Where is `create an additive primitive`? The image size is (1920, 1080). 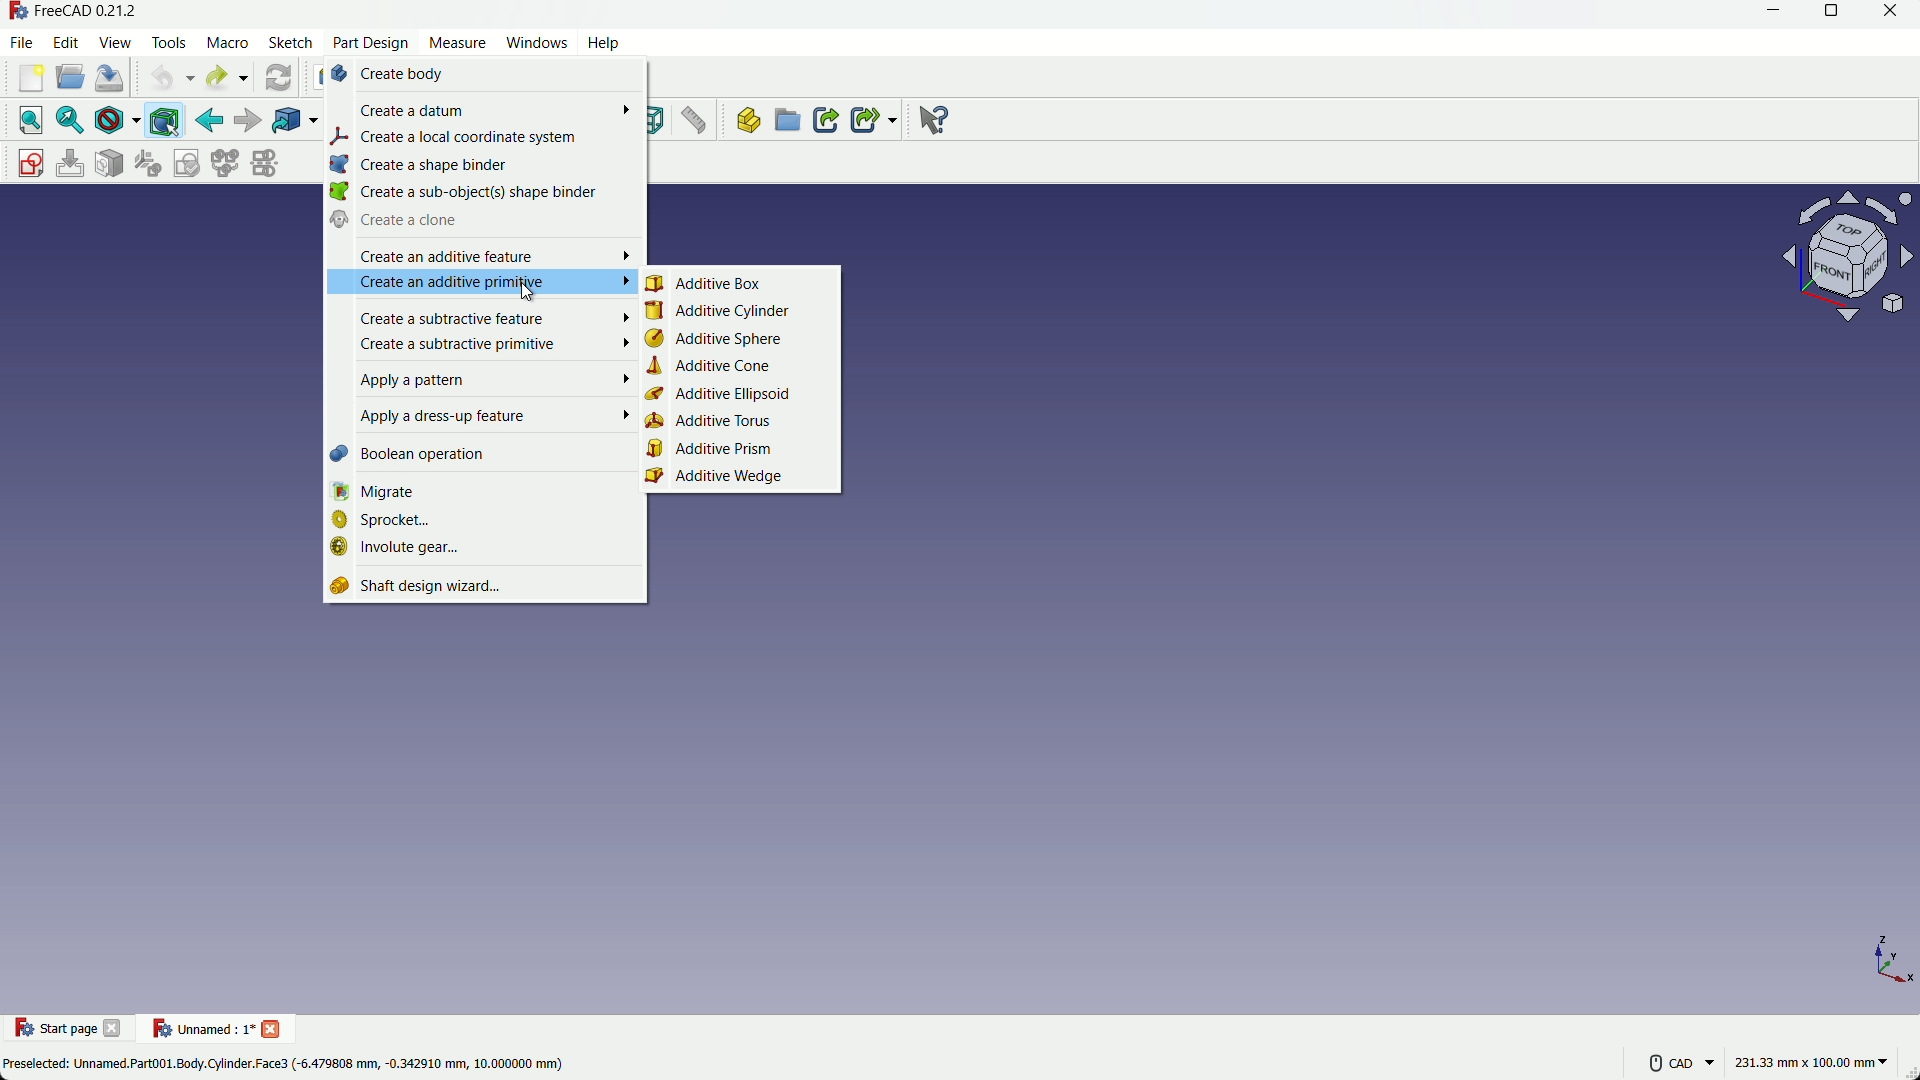 create an additive primitive is located at coordinates (481, 283).